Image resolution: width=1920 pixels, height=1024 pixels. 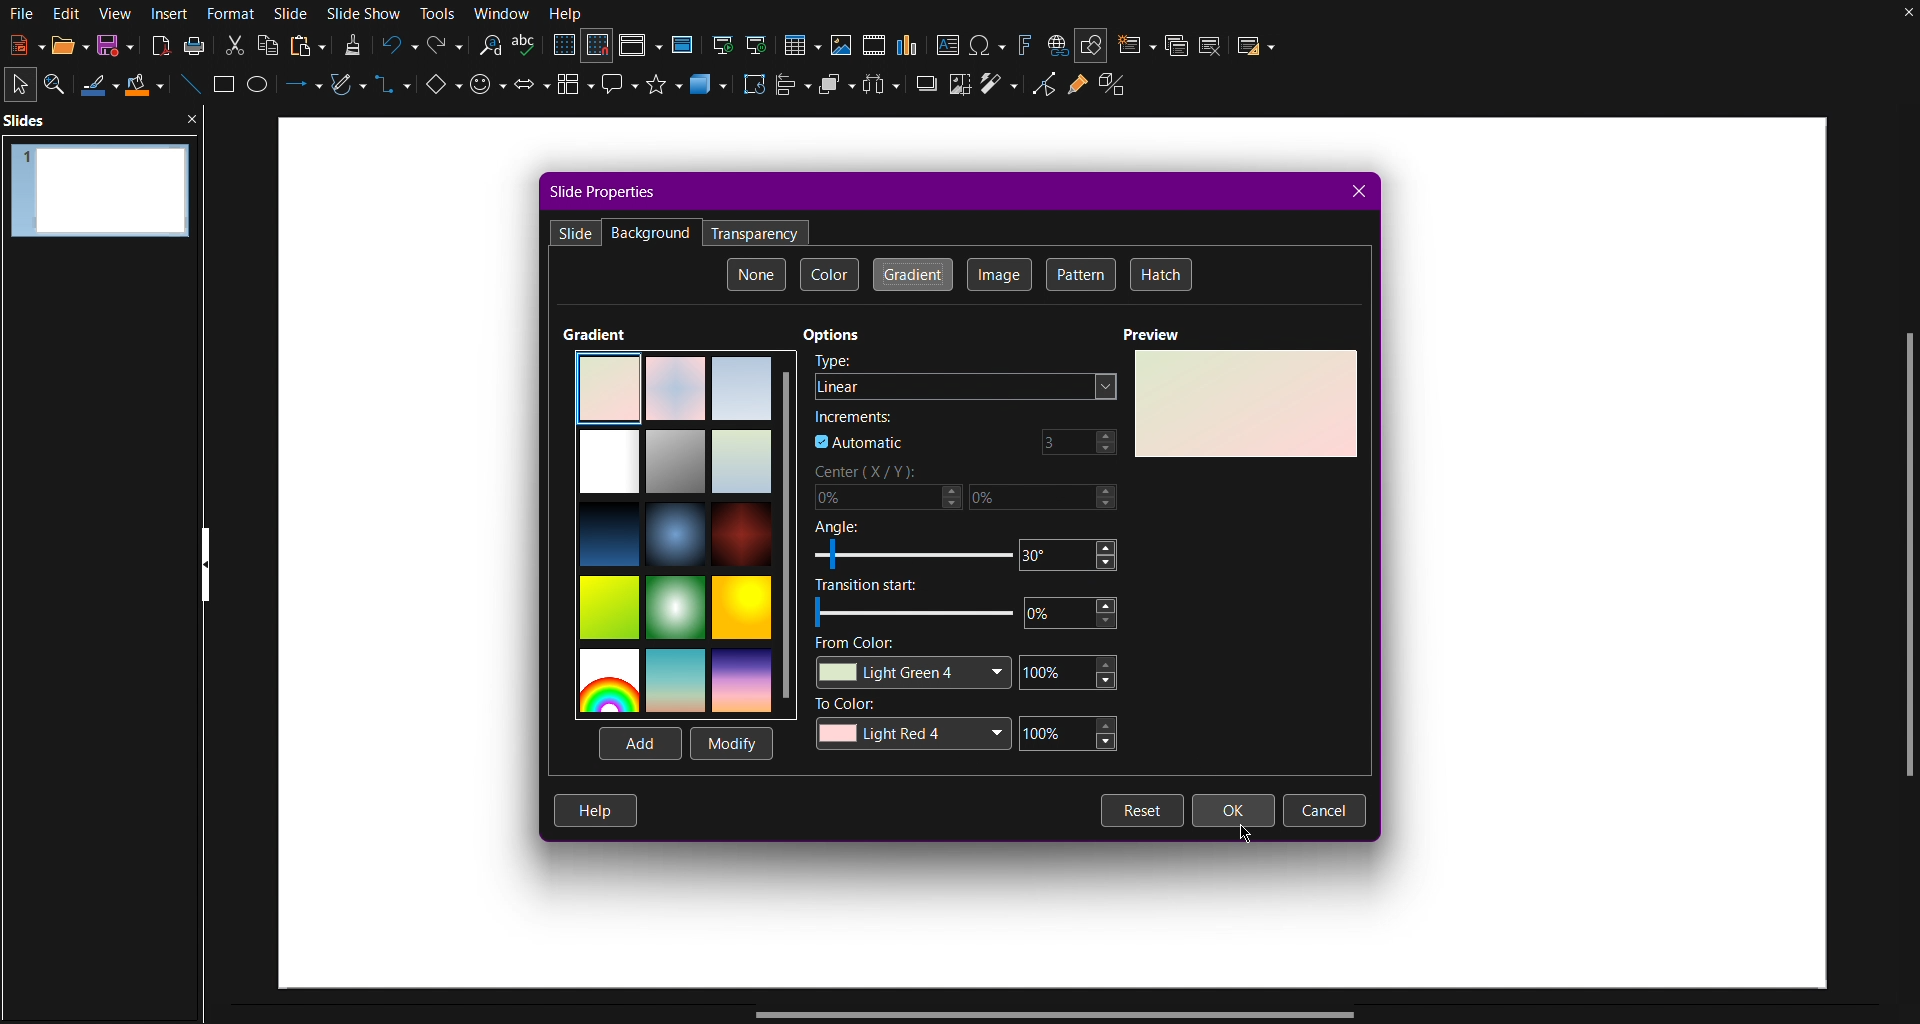 I want to click on Spellcheck, so click(x=526, y=47).